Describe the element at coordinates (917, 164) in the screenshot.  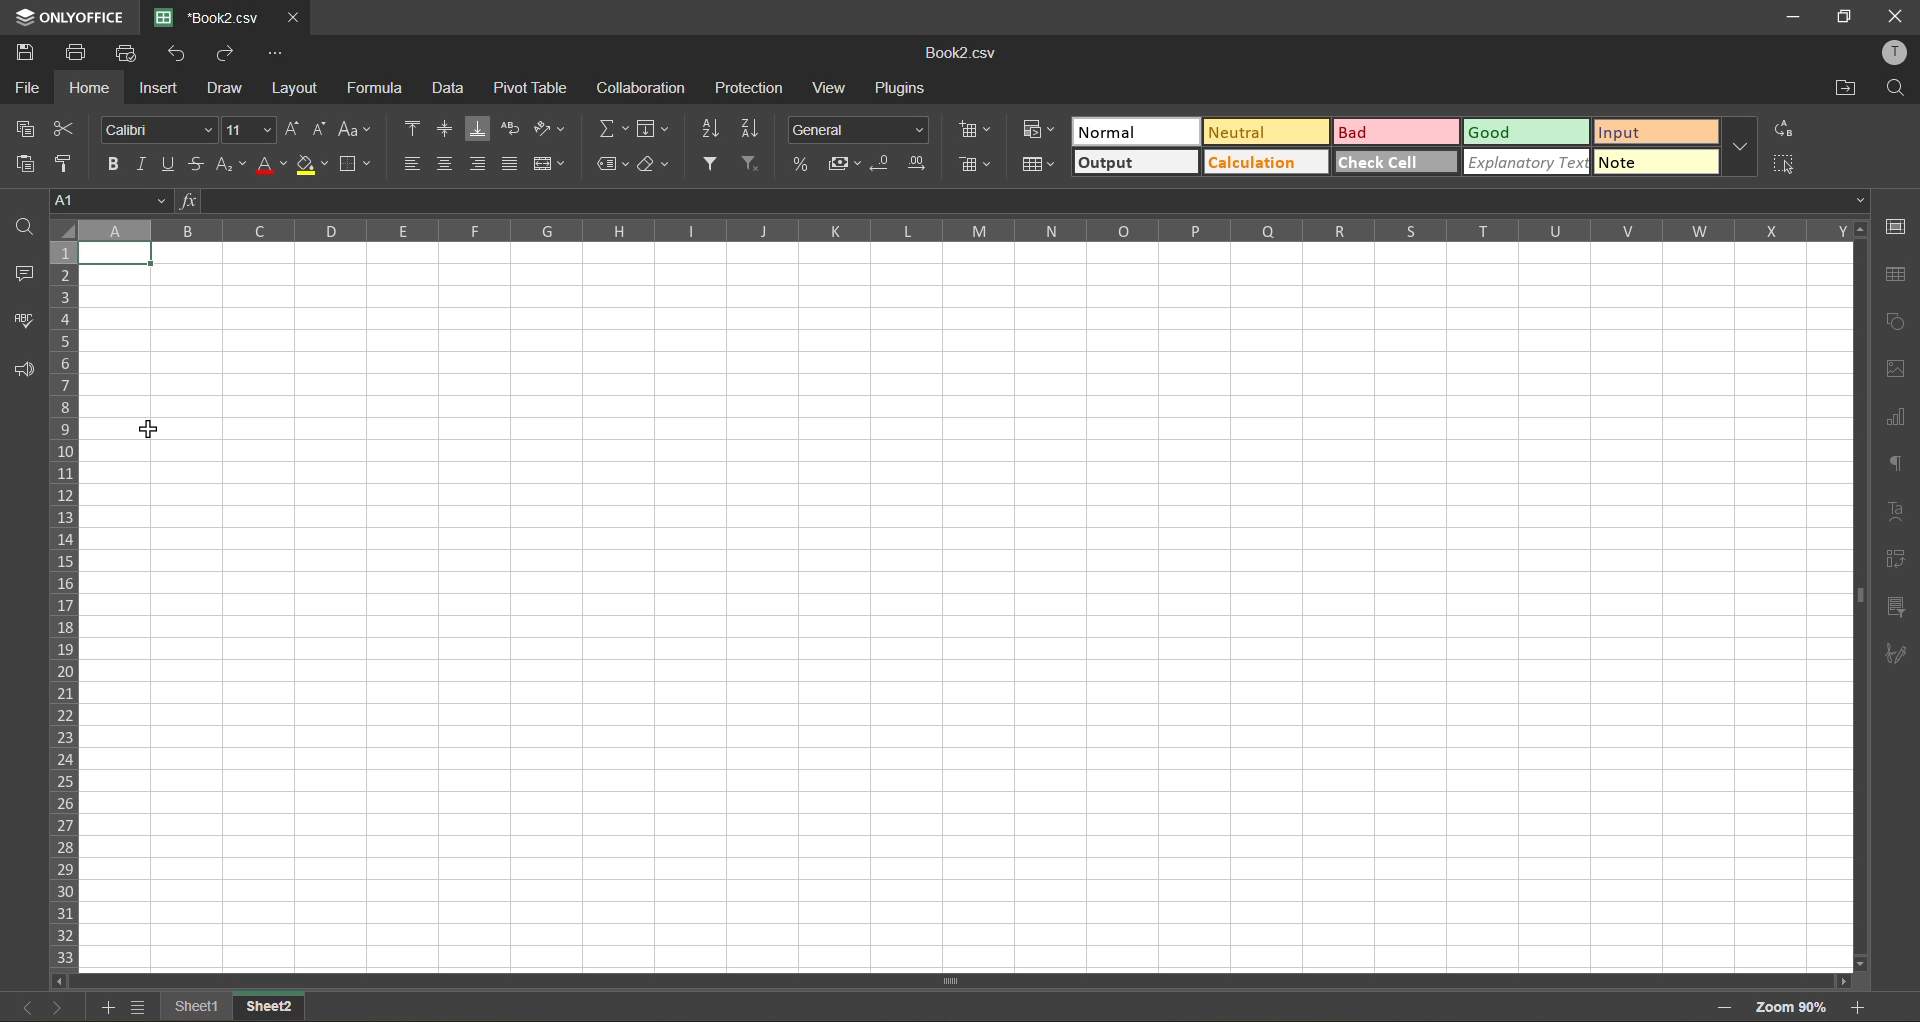
I see `increase decimal` at that location.